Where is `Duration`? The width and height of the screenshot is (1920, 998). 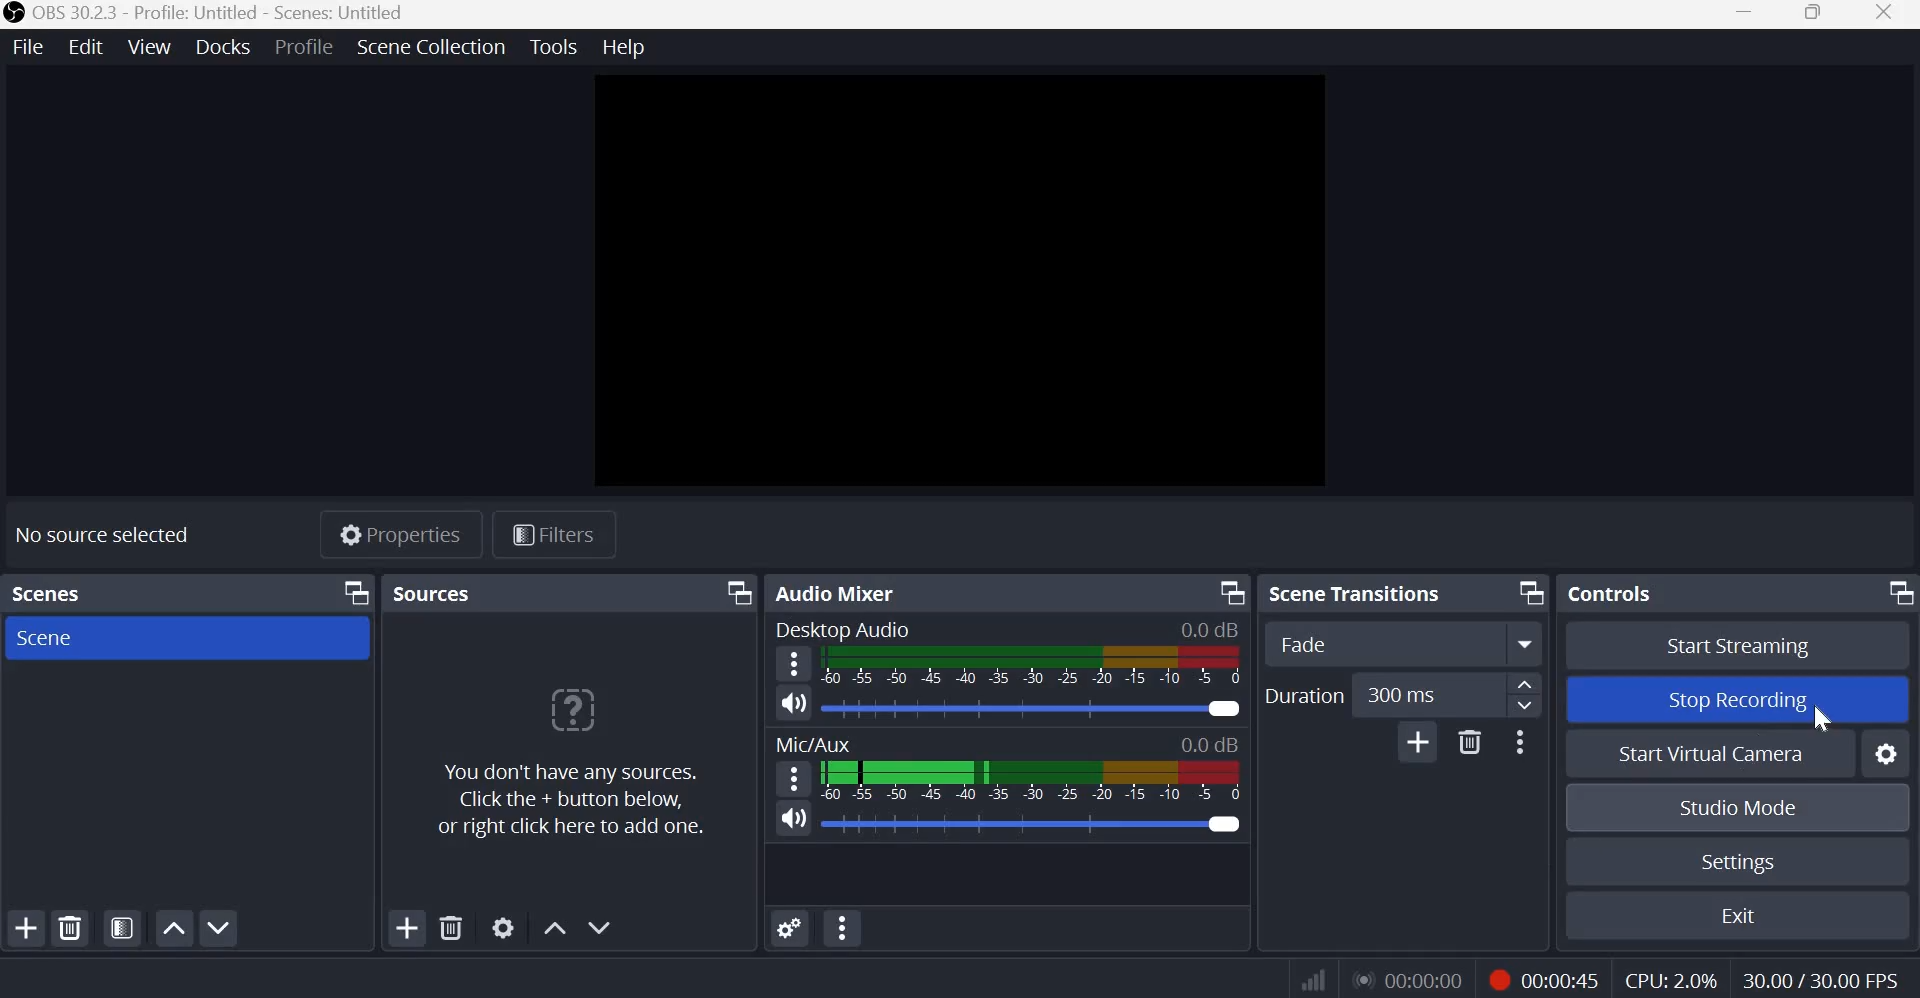 Duration is located at coordinates (1307, 695).